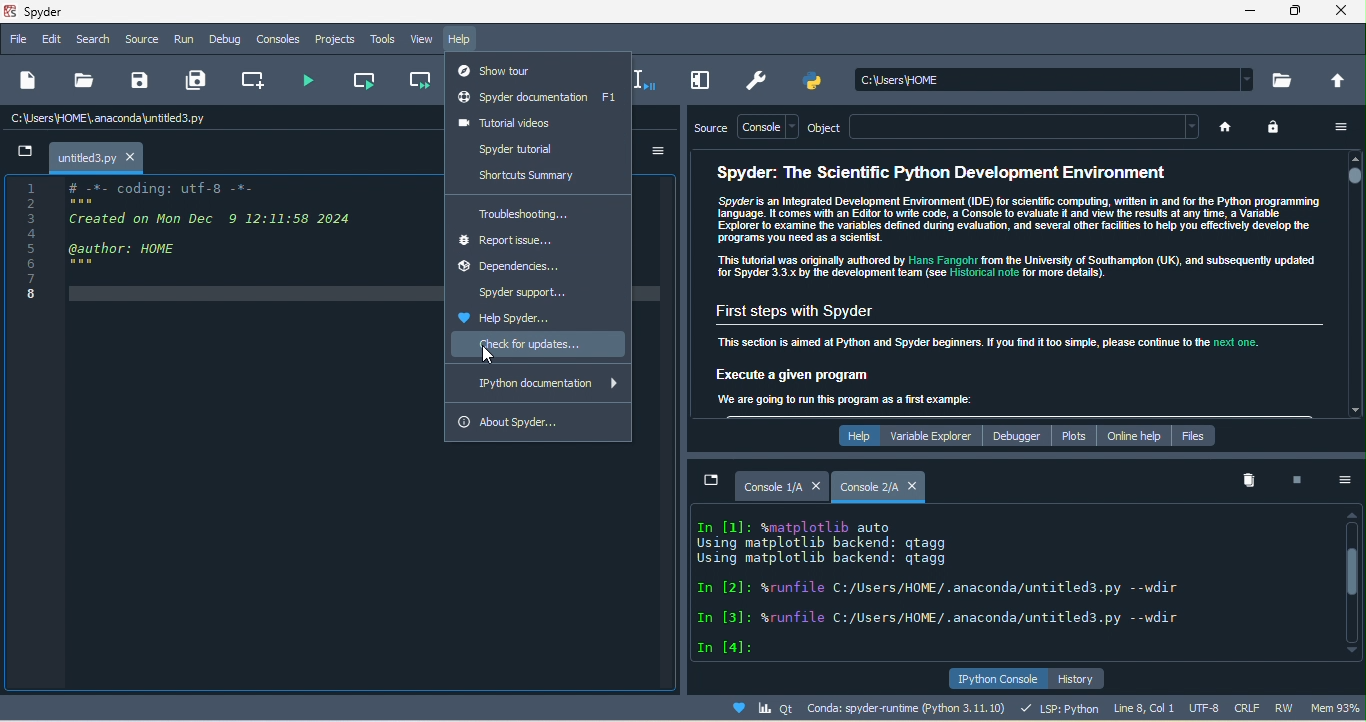 The height and width of the screenshot is (722, 1366). What do you see at coordinates (30, 84) in the screenshot?
I see `new` at bounding box center [30, 84].